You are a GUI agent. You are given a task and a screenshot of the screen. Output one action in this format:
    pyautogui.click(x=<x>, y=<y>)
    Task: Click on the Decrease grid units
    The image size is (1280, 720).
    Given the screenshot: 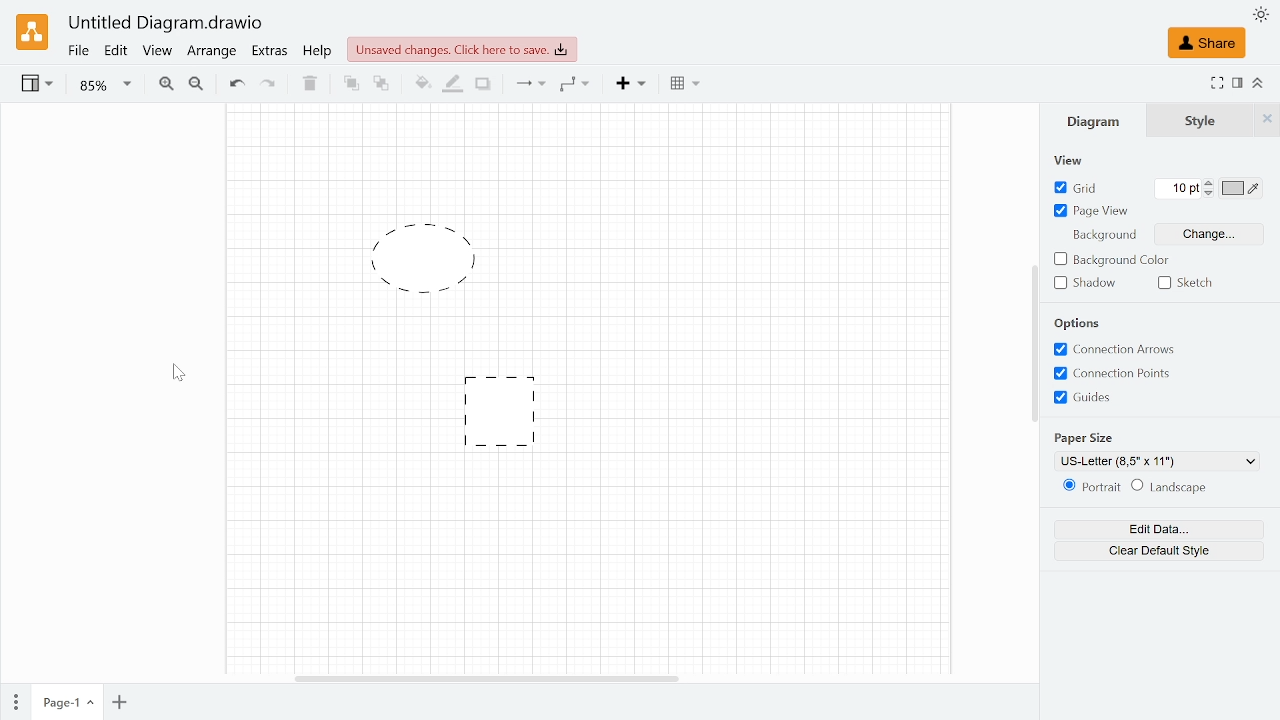 What is the action you would take?
    pyautogui.click(x=1209, y=194)
    